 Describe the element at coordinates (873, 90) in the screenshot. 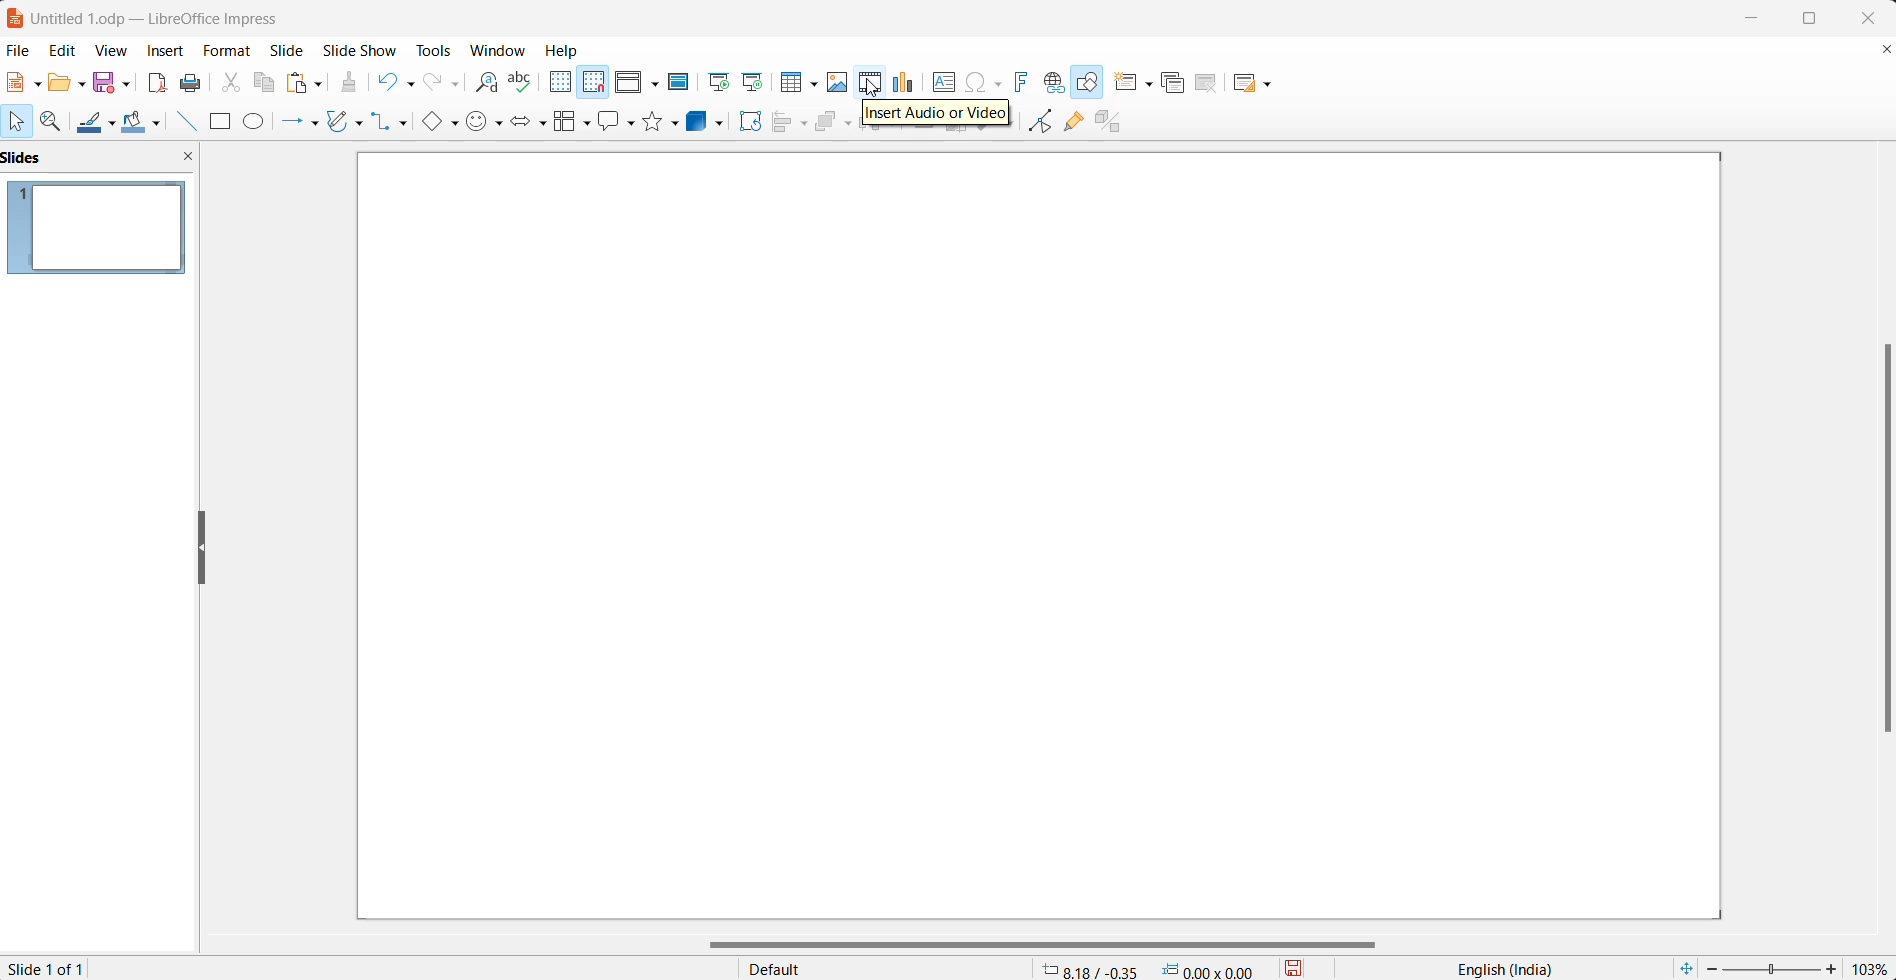

I see `cursor` at that location.